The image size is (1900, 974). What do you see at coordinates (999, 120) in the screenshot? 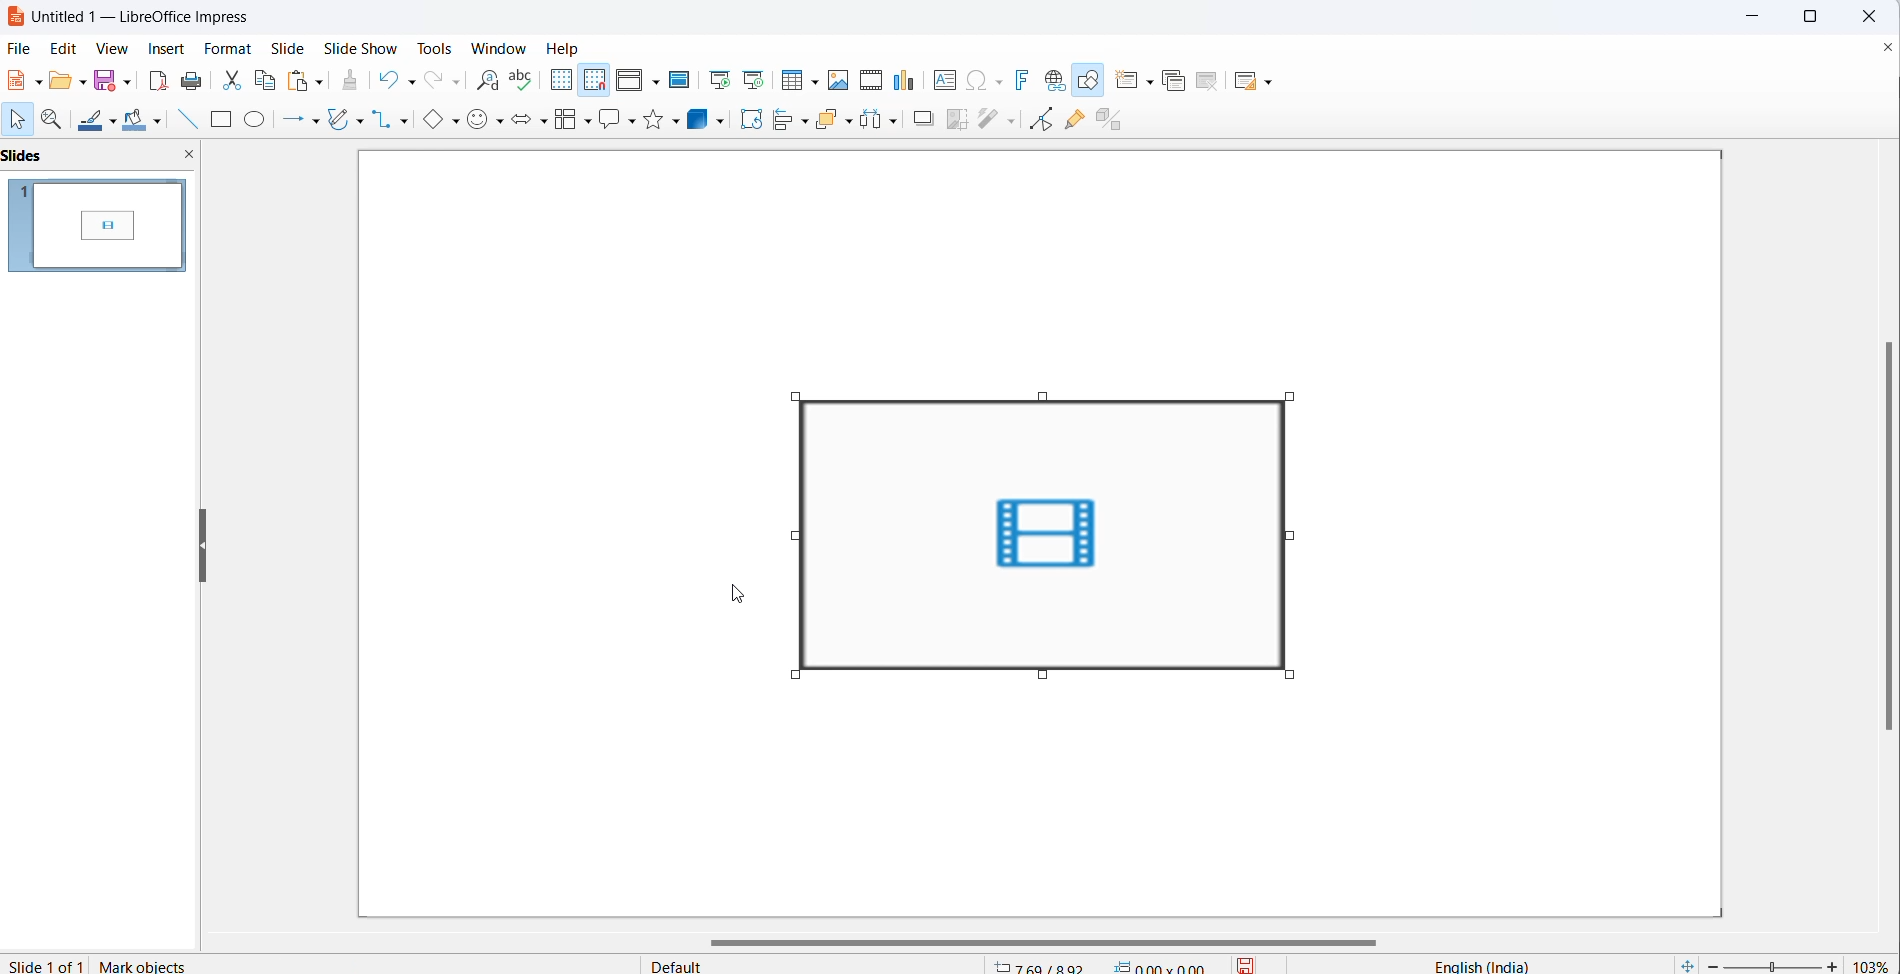
I see `distribute objects` at bounding box center [999, 120].